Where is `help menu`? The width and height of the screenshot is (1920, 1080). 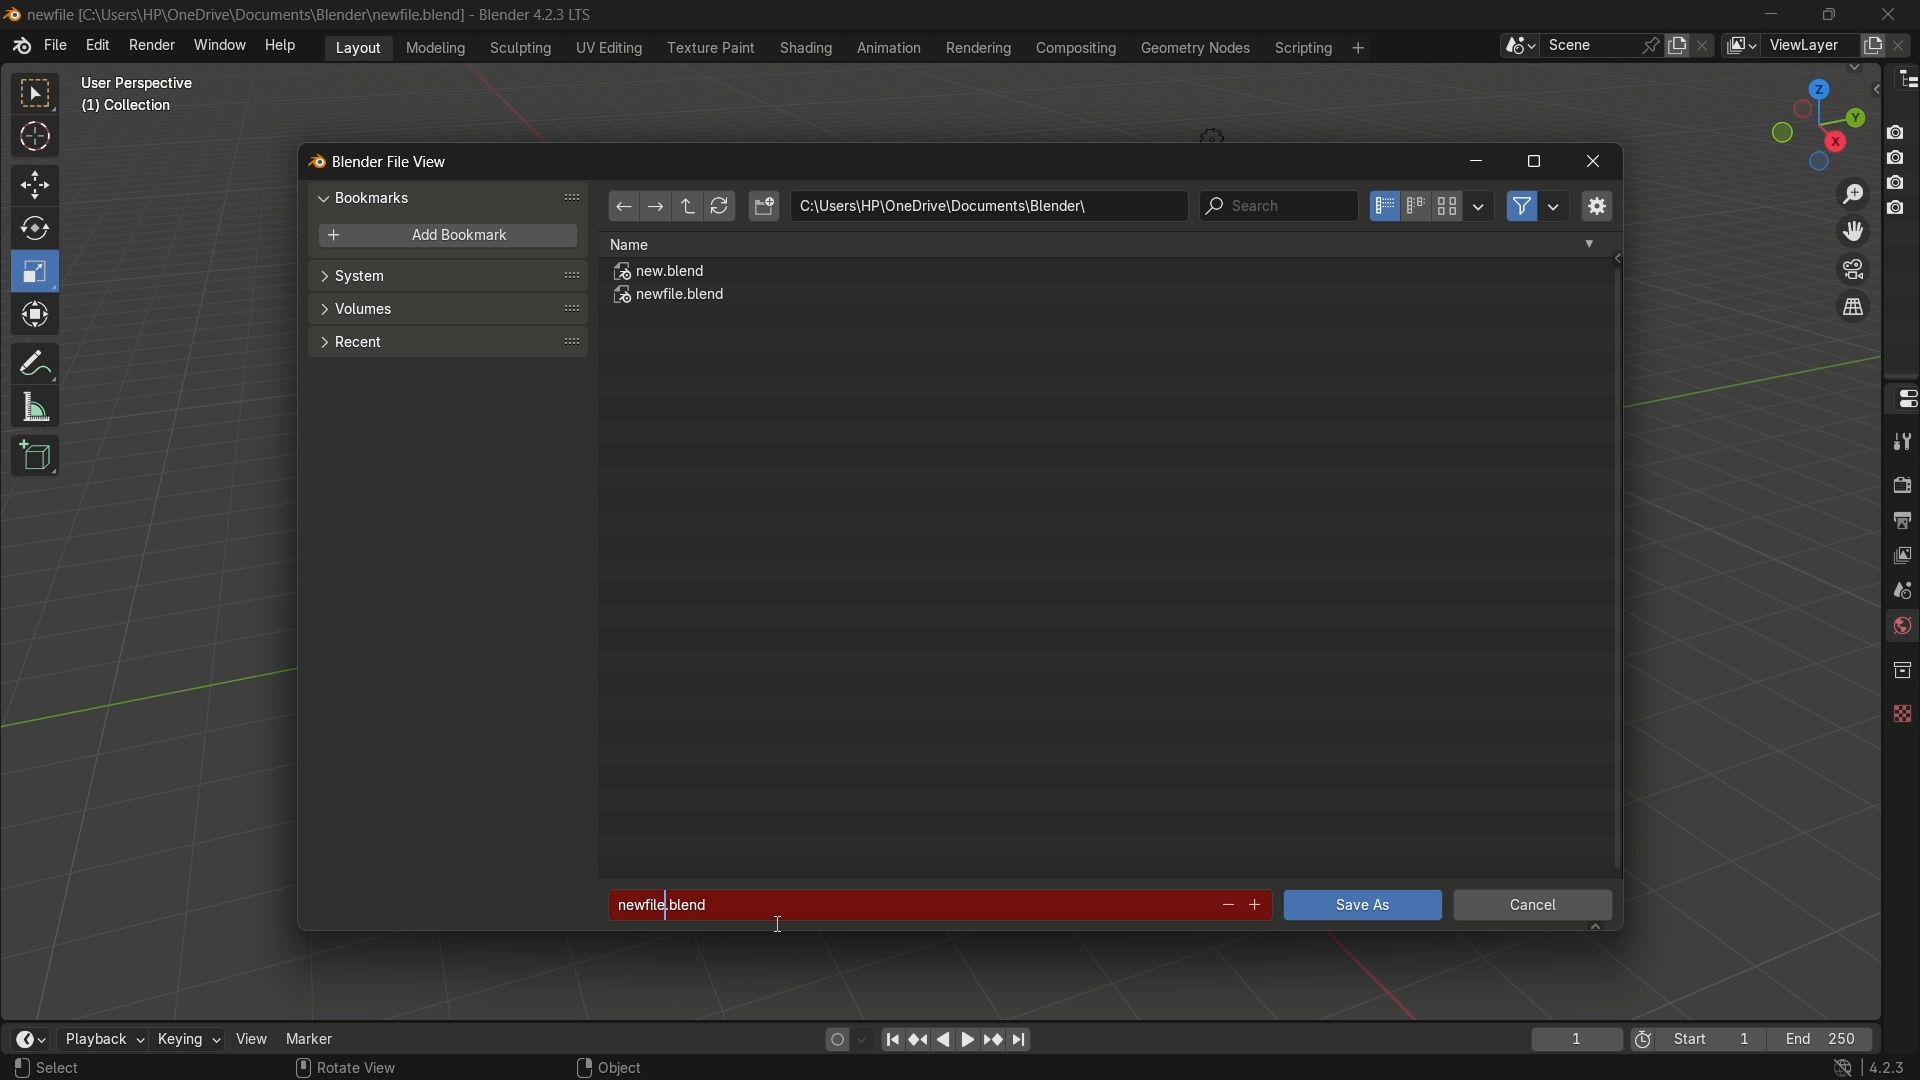 help menu is located at coordinates (285, 45).